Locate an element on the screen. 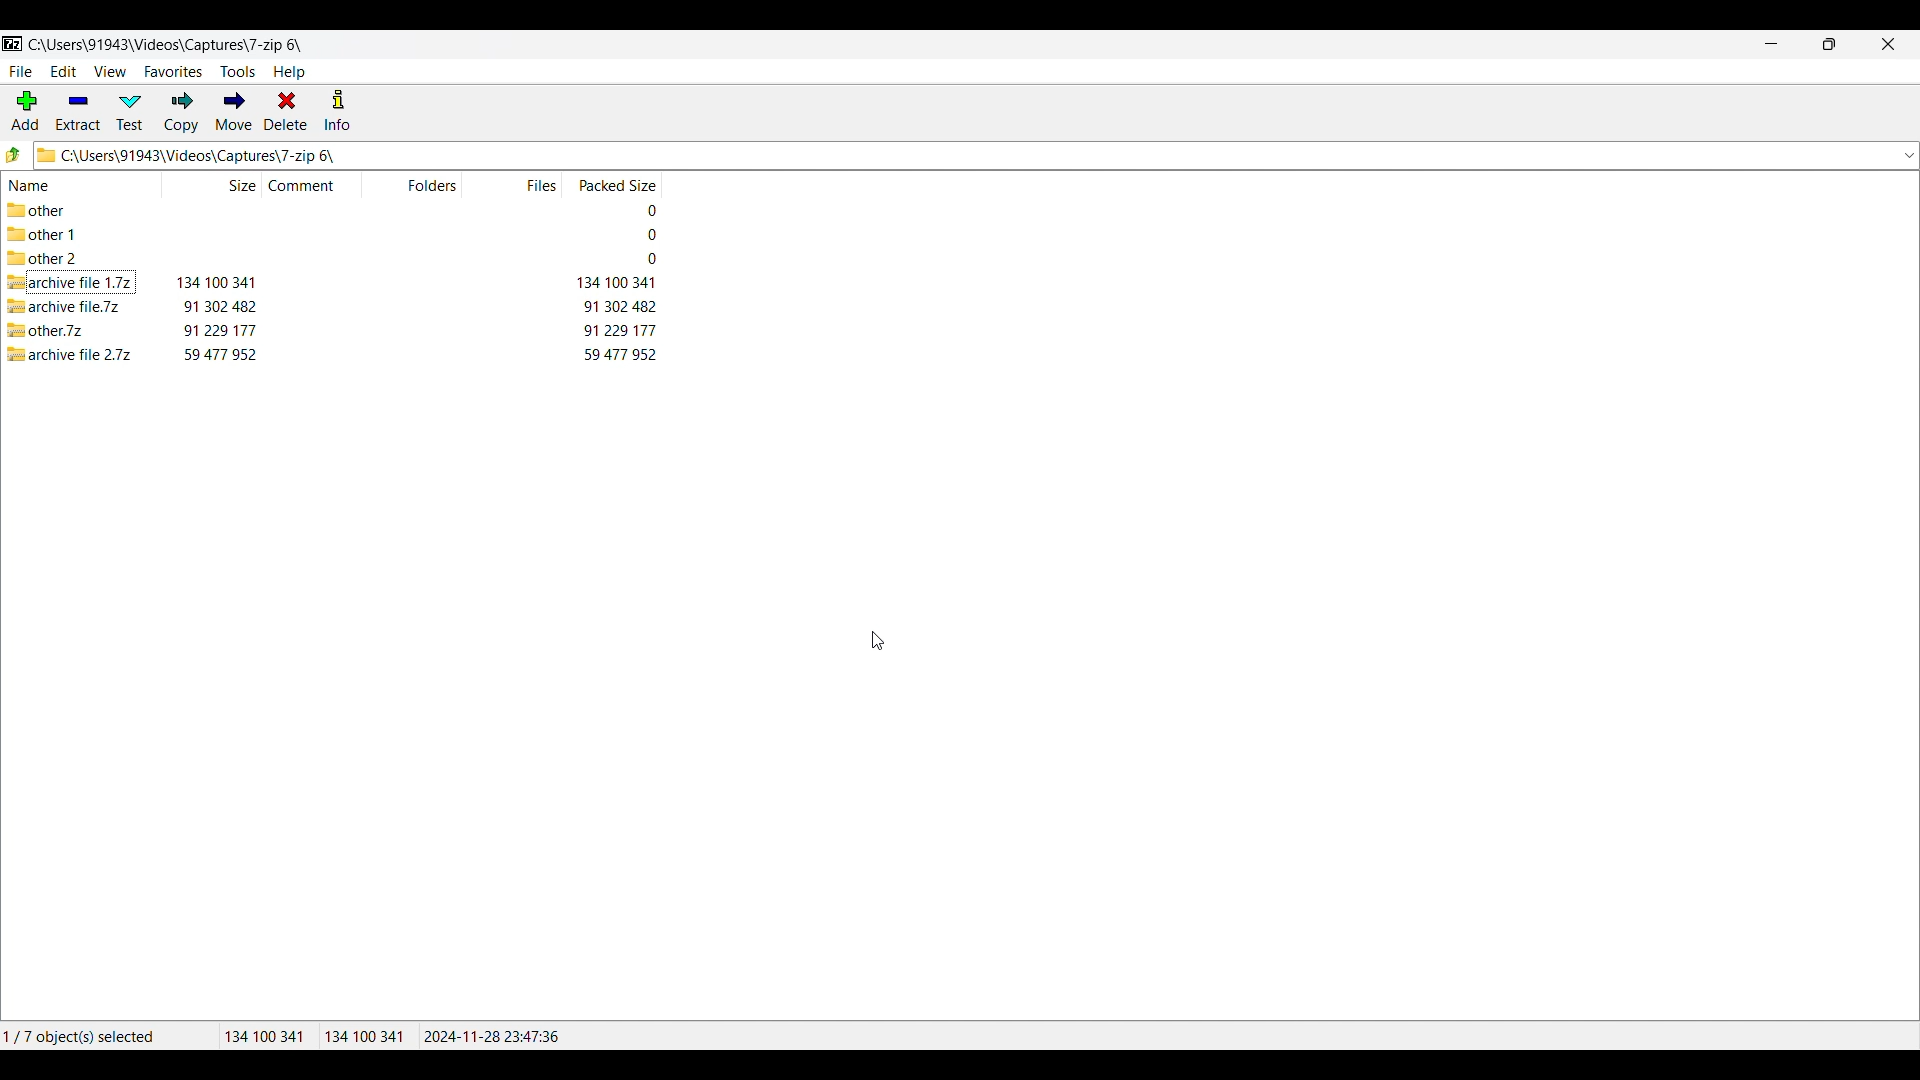 This screenshot has height=1080, width=1920. 134100 341 is located at coordinates (264, 1036).